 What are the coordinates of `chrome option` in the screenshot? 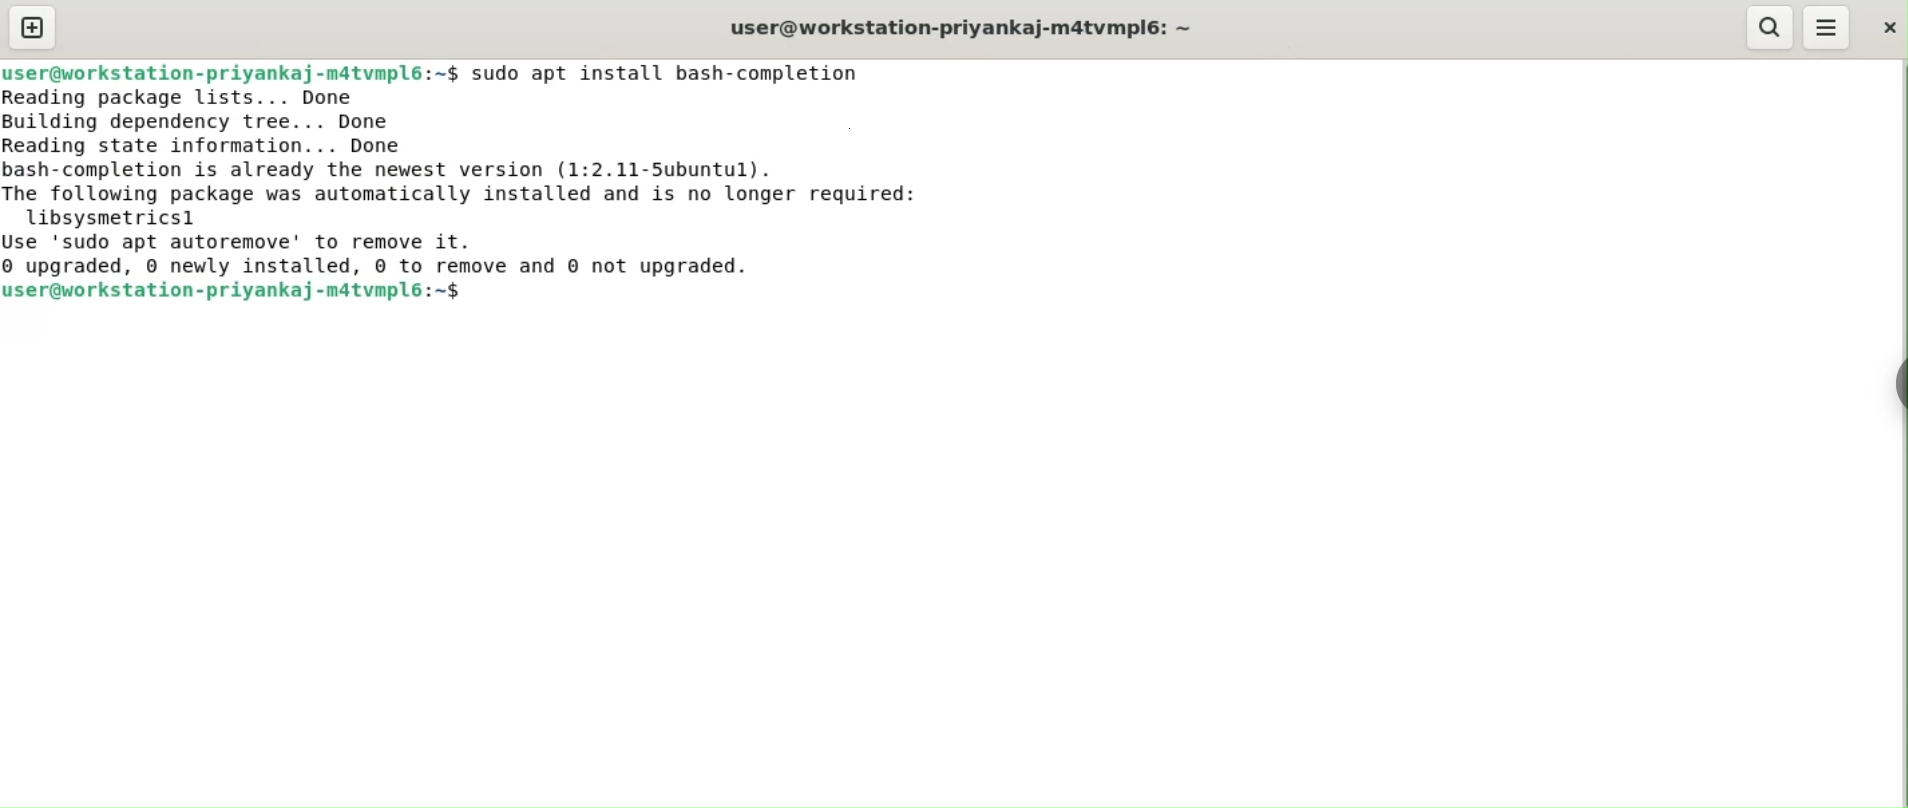 It's located at (1896, 373).